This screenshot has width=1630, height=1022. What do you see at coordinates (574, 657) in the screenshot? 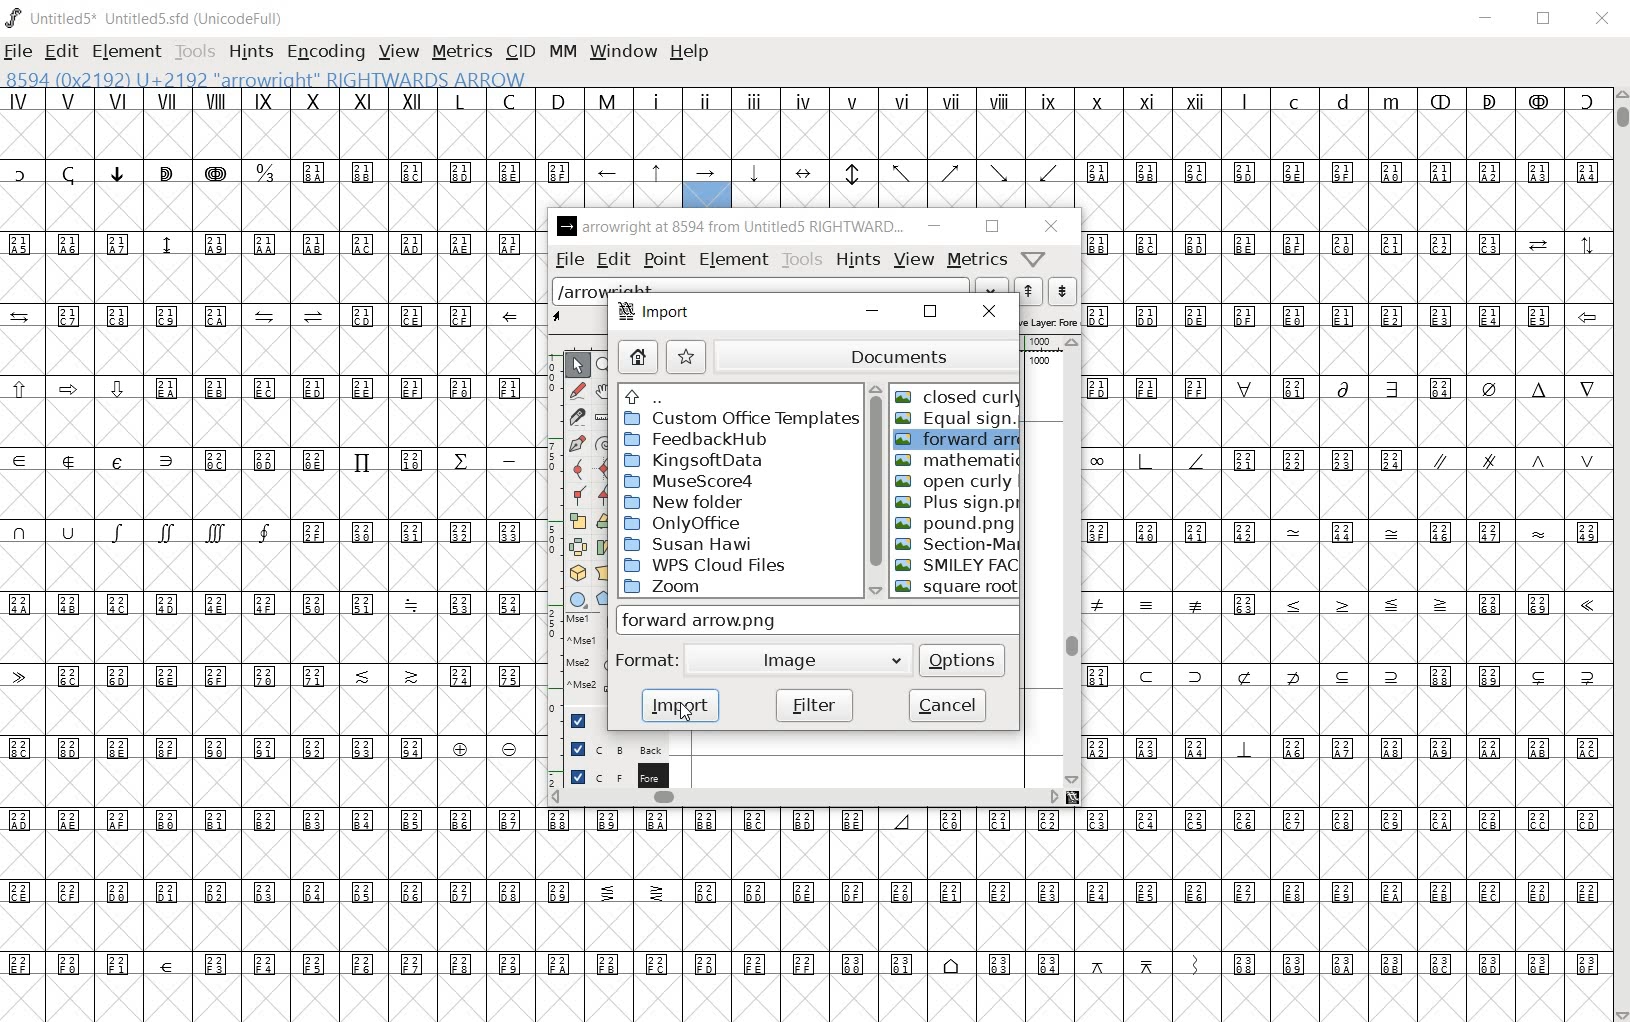
I see `mse1 mse1 mse2 mse2` at bounding box center [574, 657].